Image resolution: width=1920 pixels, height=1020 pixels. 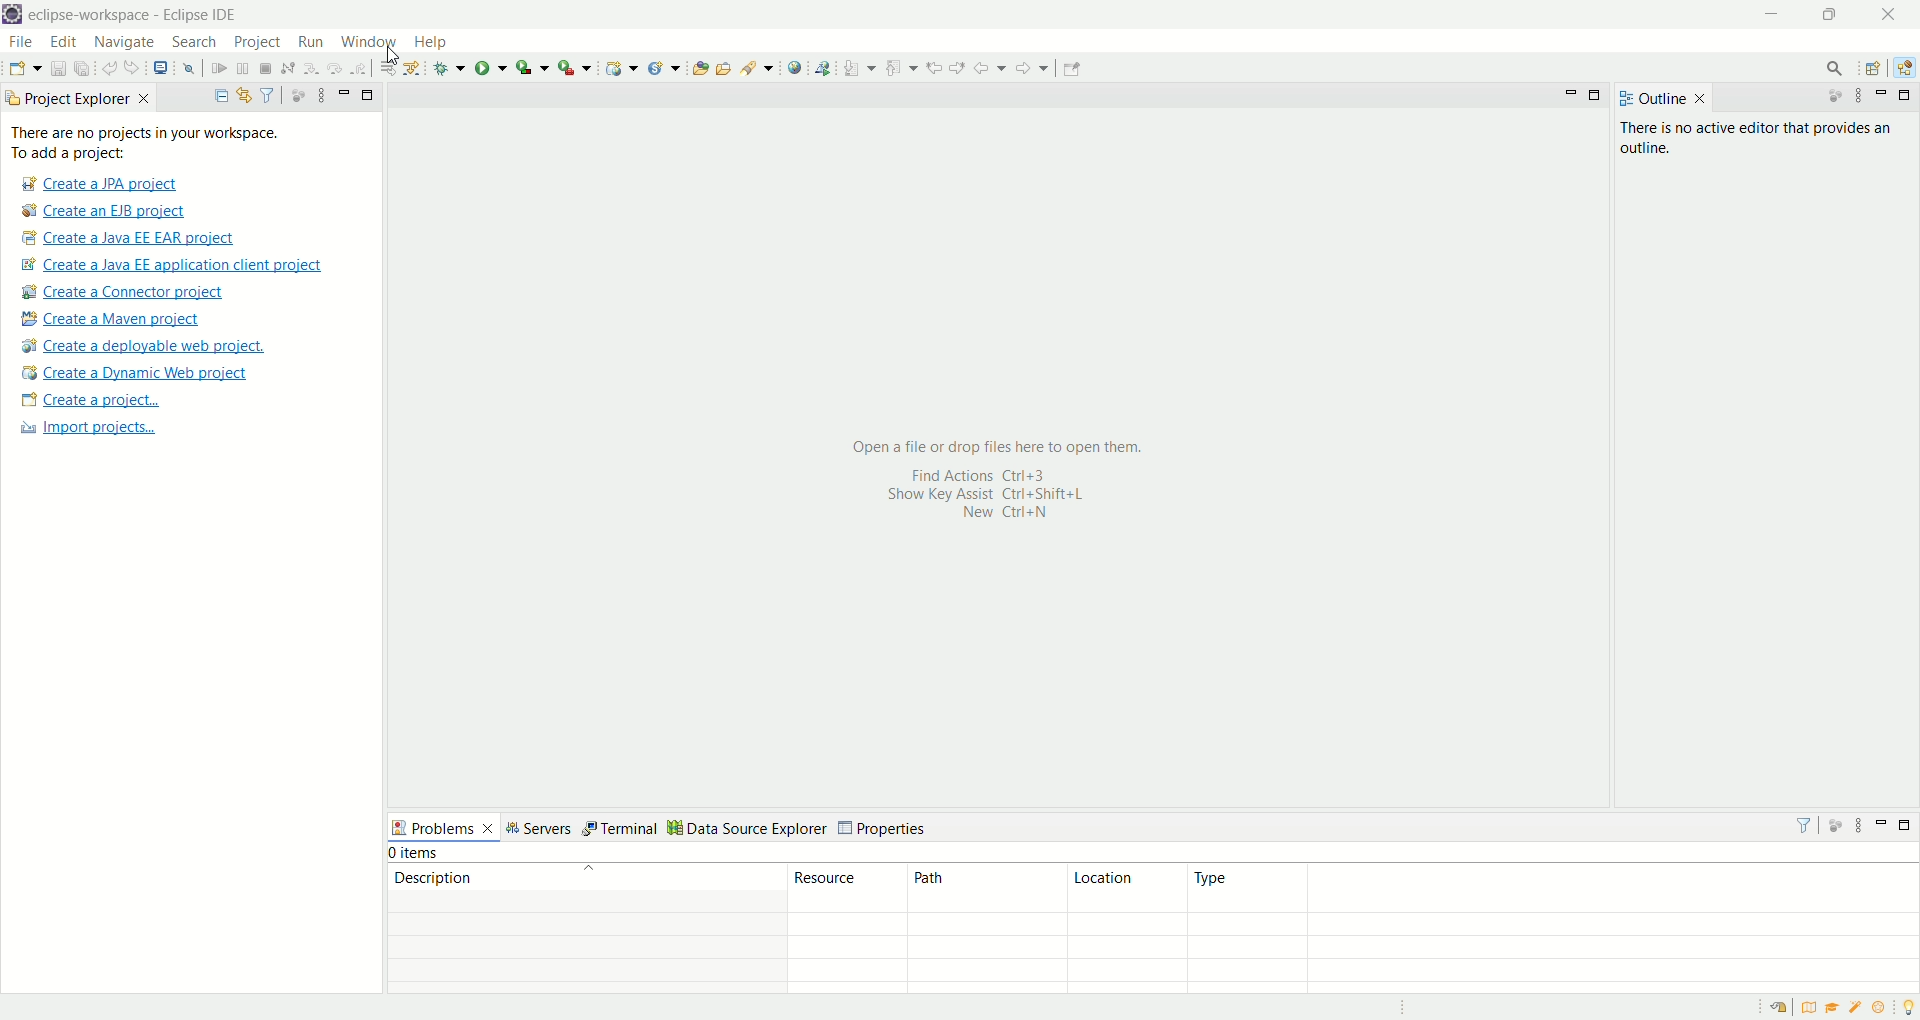 I want to click on run, so click(x=309, y=43).